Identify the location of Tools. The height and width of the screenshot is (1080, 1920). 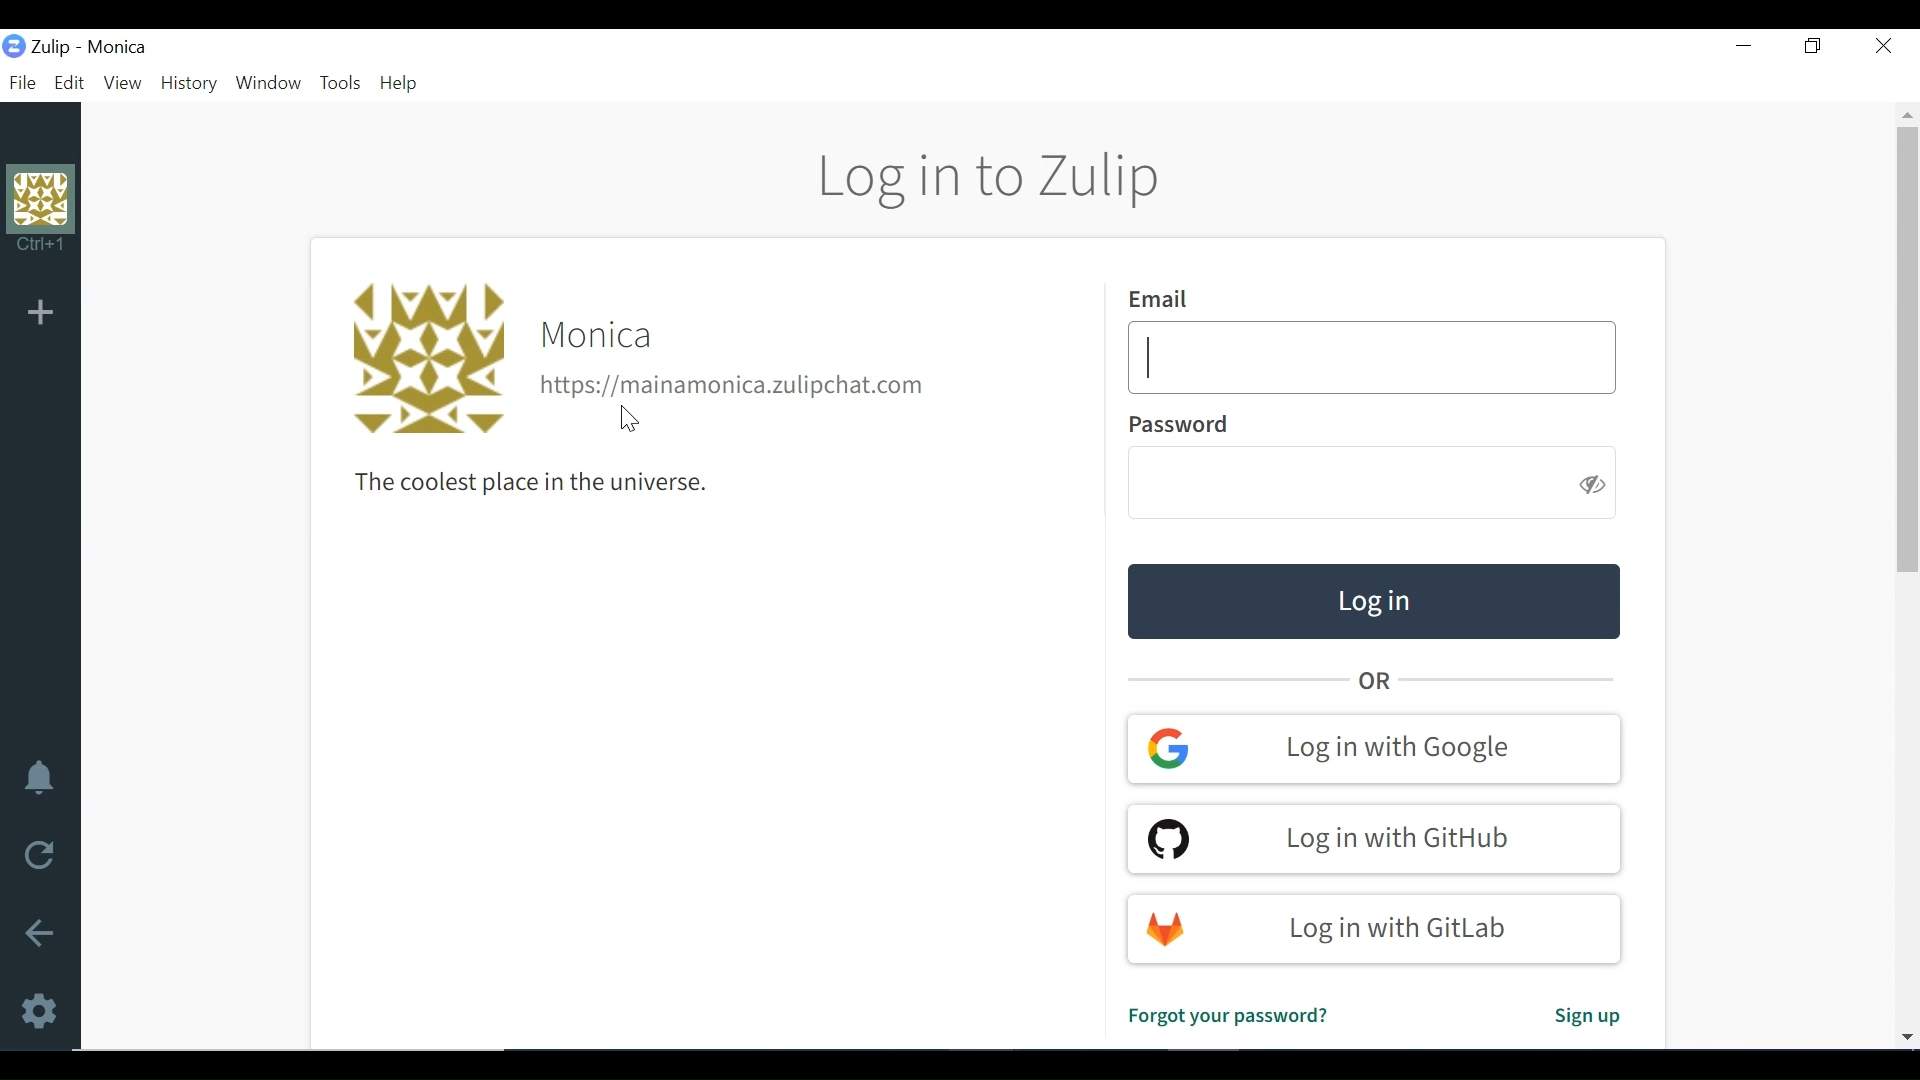
(341, 85).